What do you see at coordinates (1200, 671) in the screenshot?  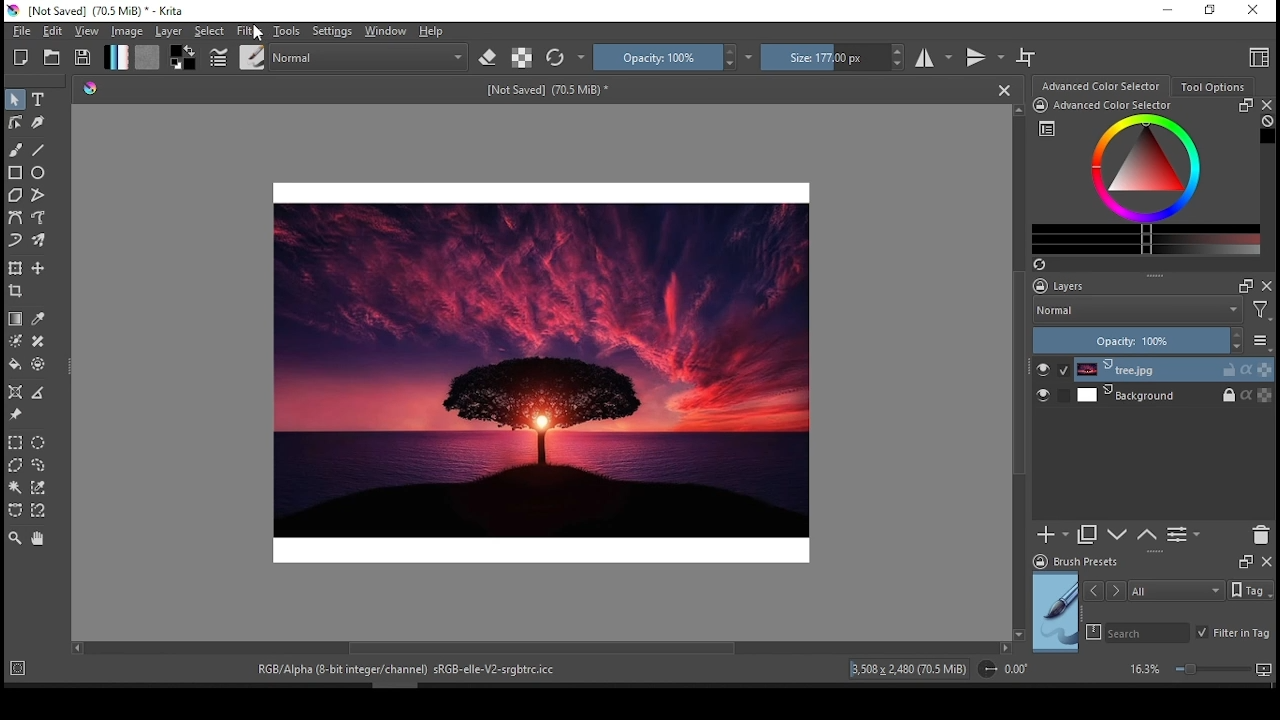 I see `zoom` at bounding box center [1200, 671].